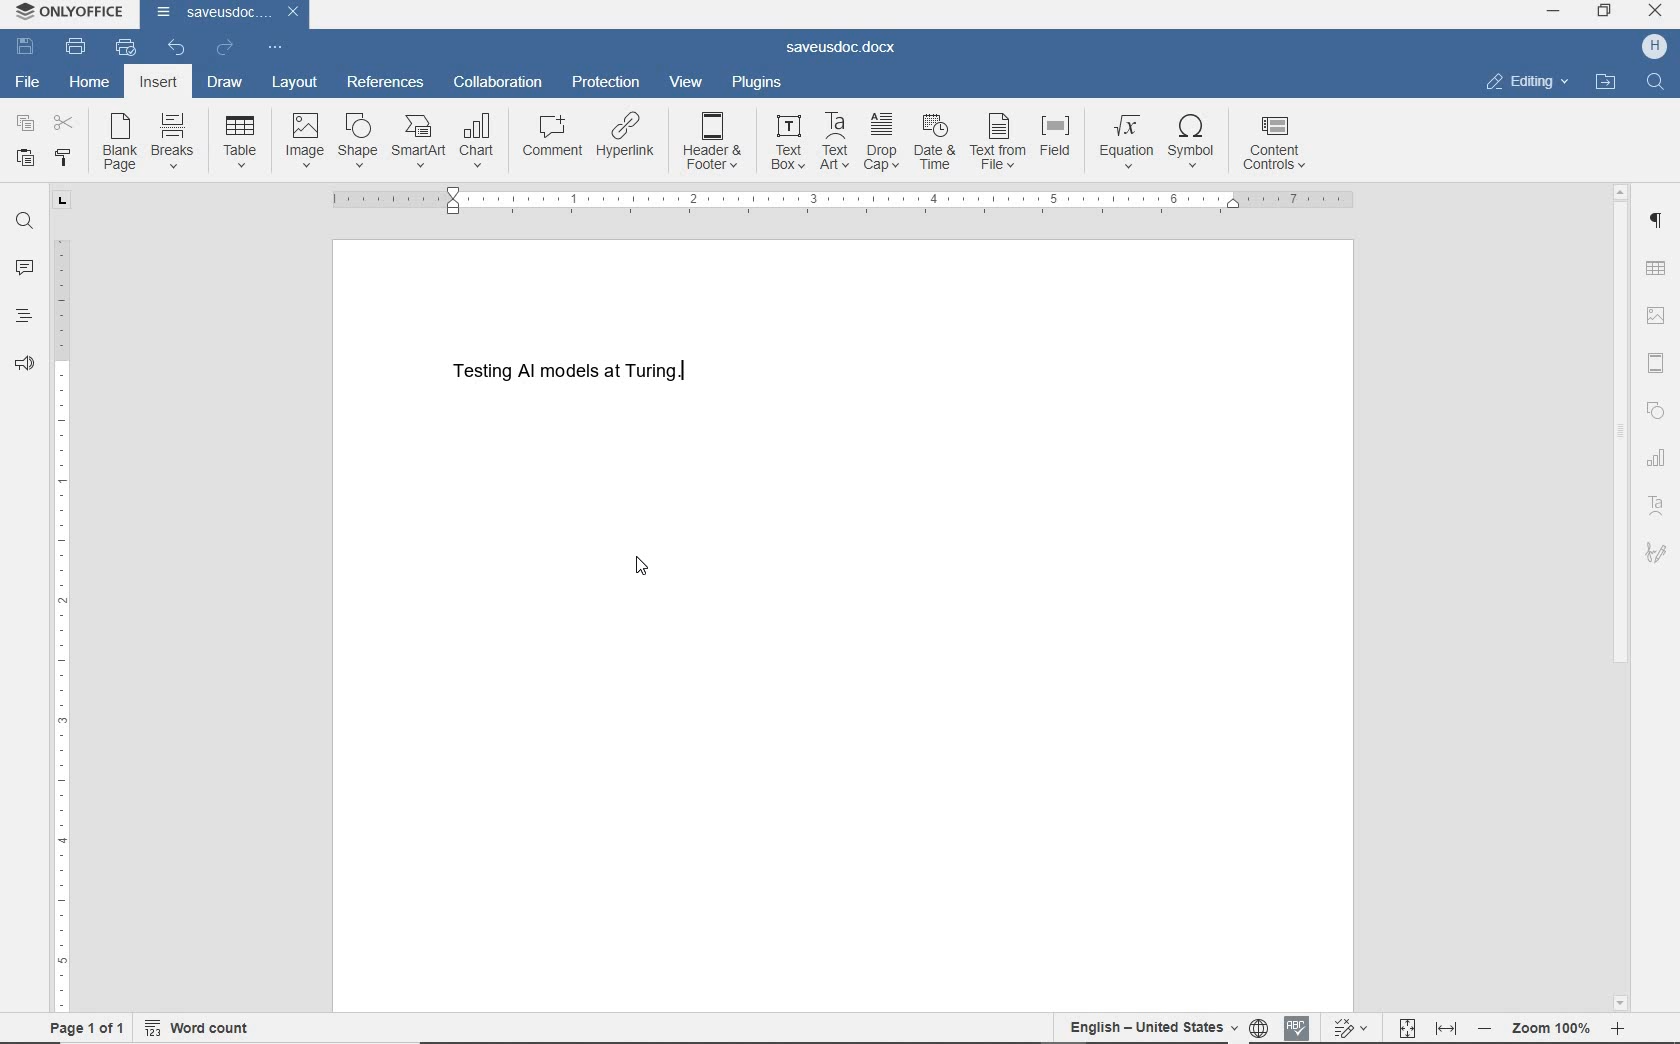 This screenshot has width=1680, height=1044. What do you see at coordinates (26, 268) in the screenshot?
I see `comments` at bounding box center [26, 268].